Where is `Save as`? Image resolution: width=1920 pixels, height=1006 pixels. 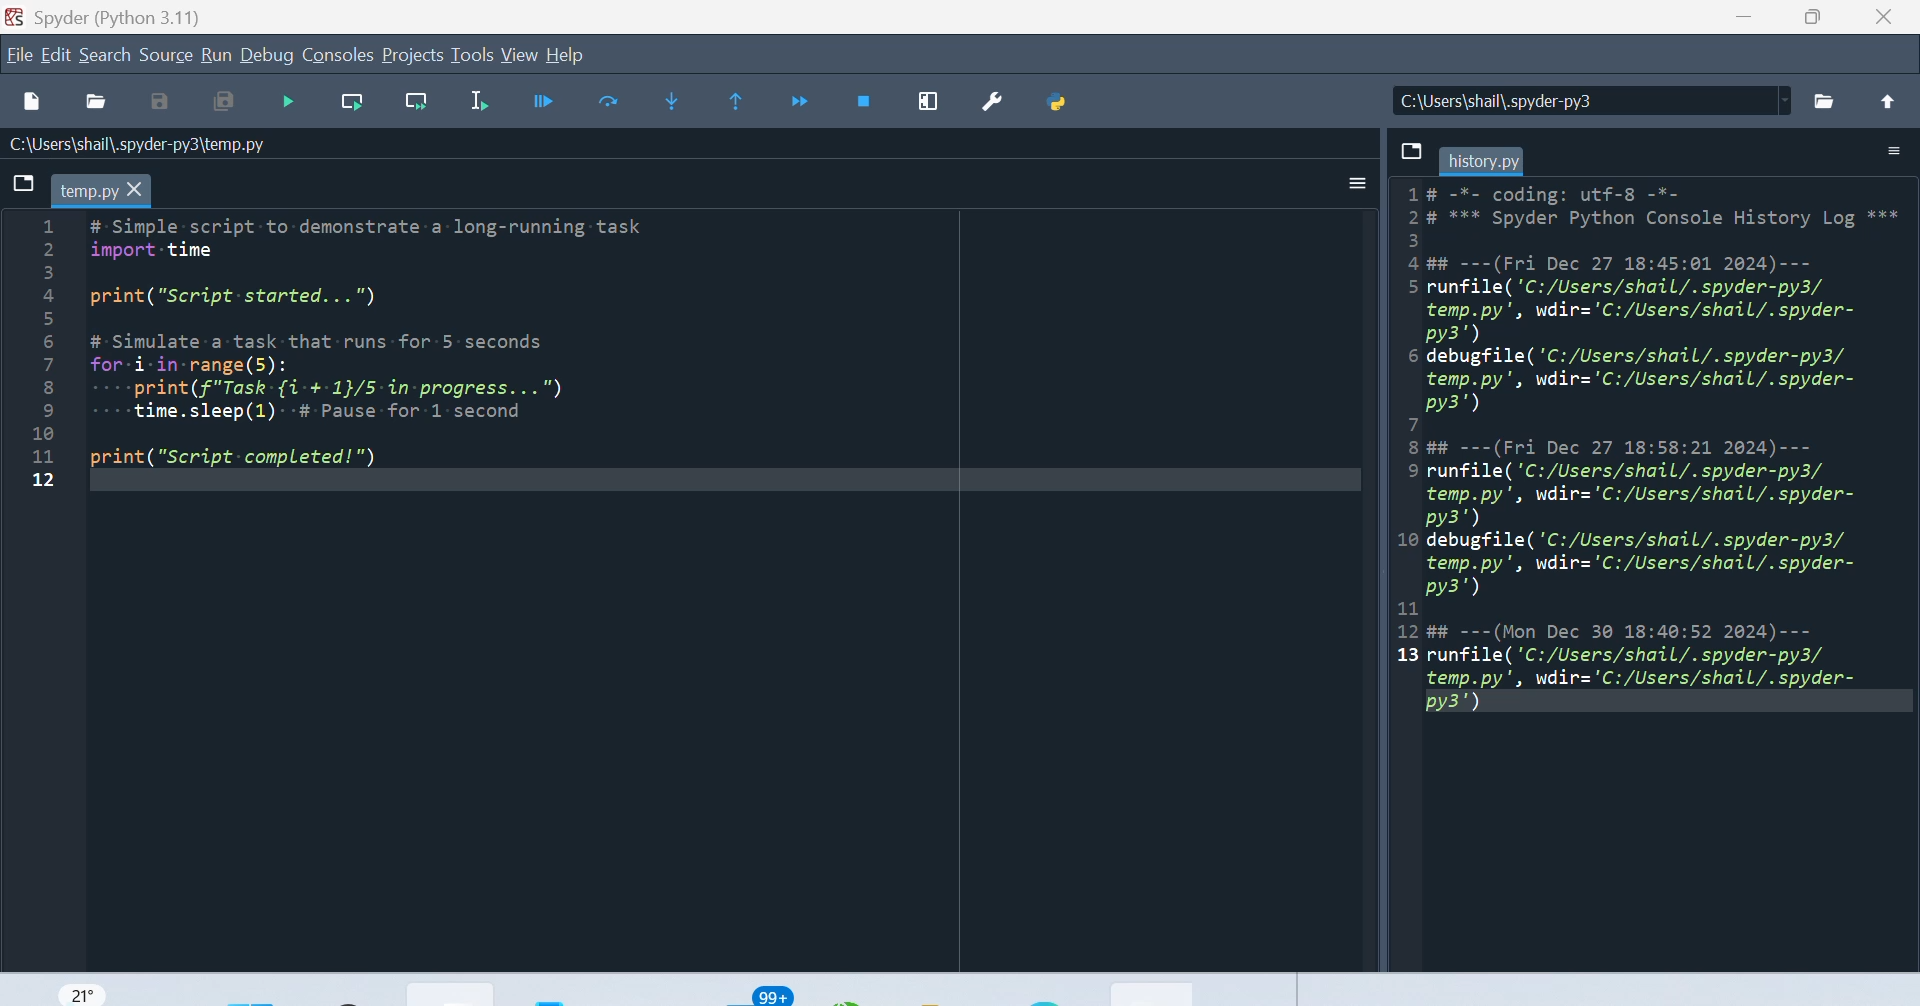 Save as is located at coordinates (168, 106).